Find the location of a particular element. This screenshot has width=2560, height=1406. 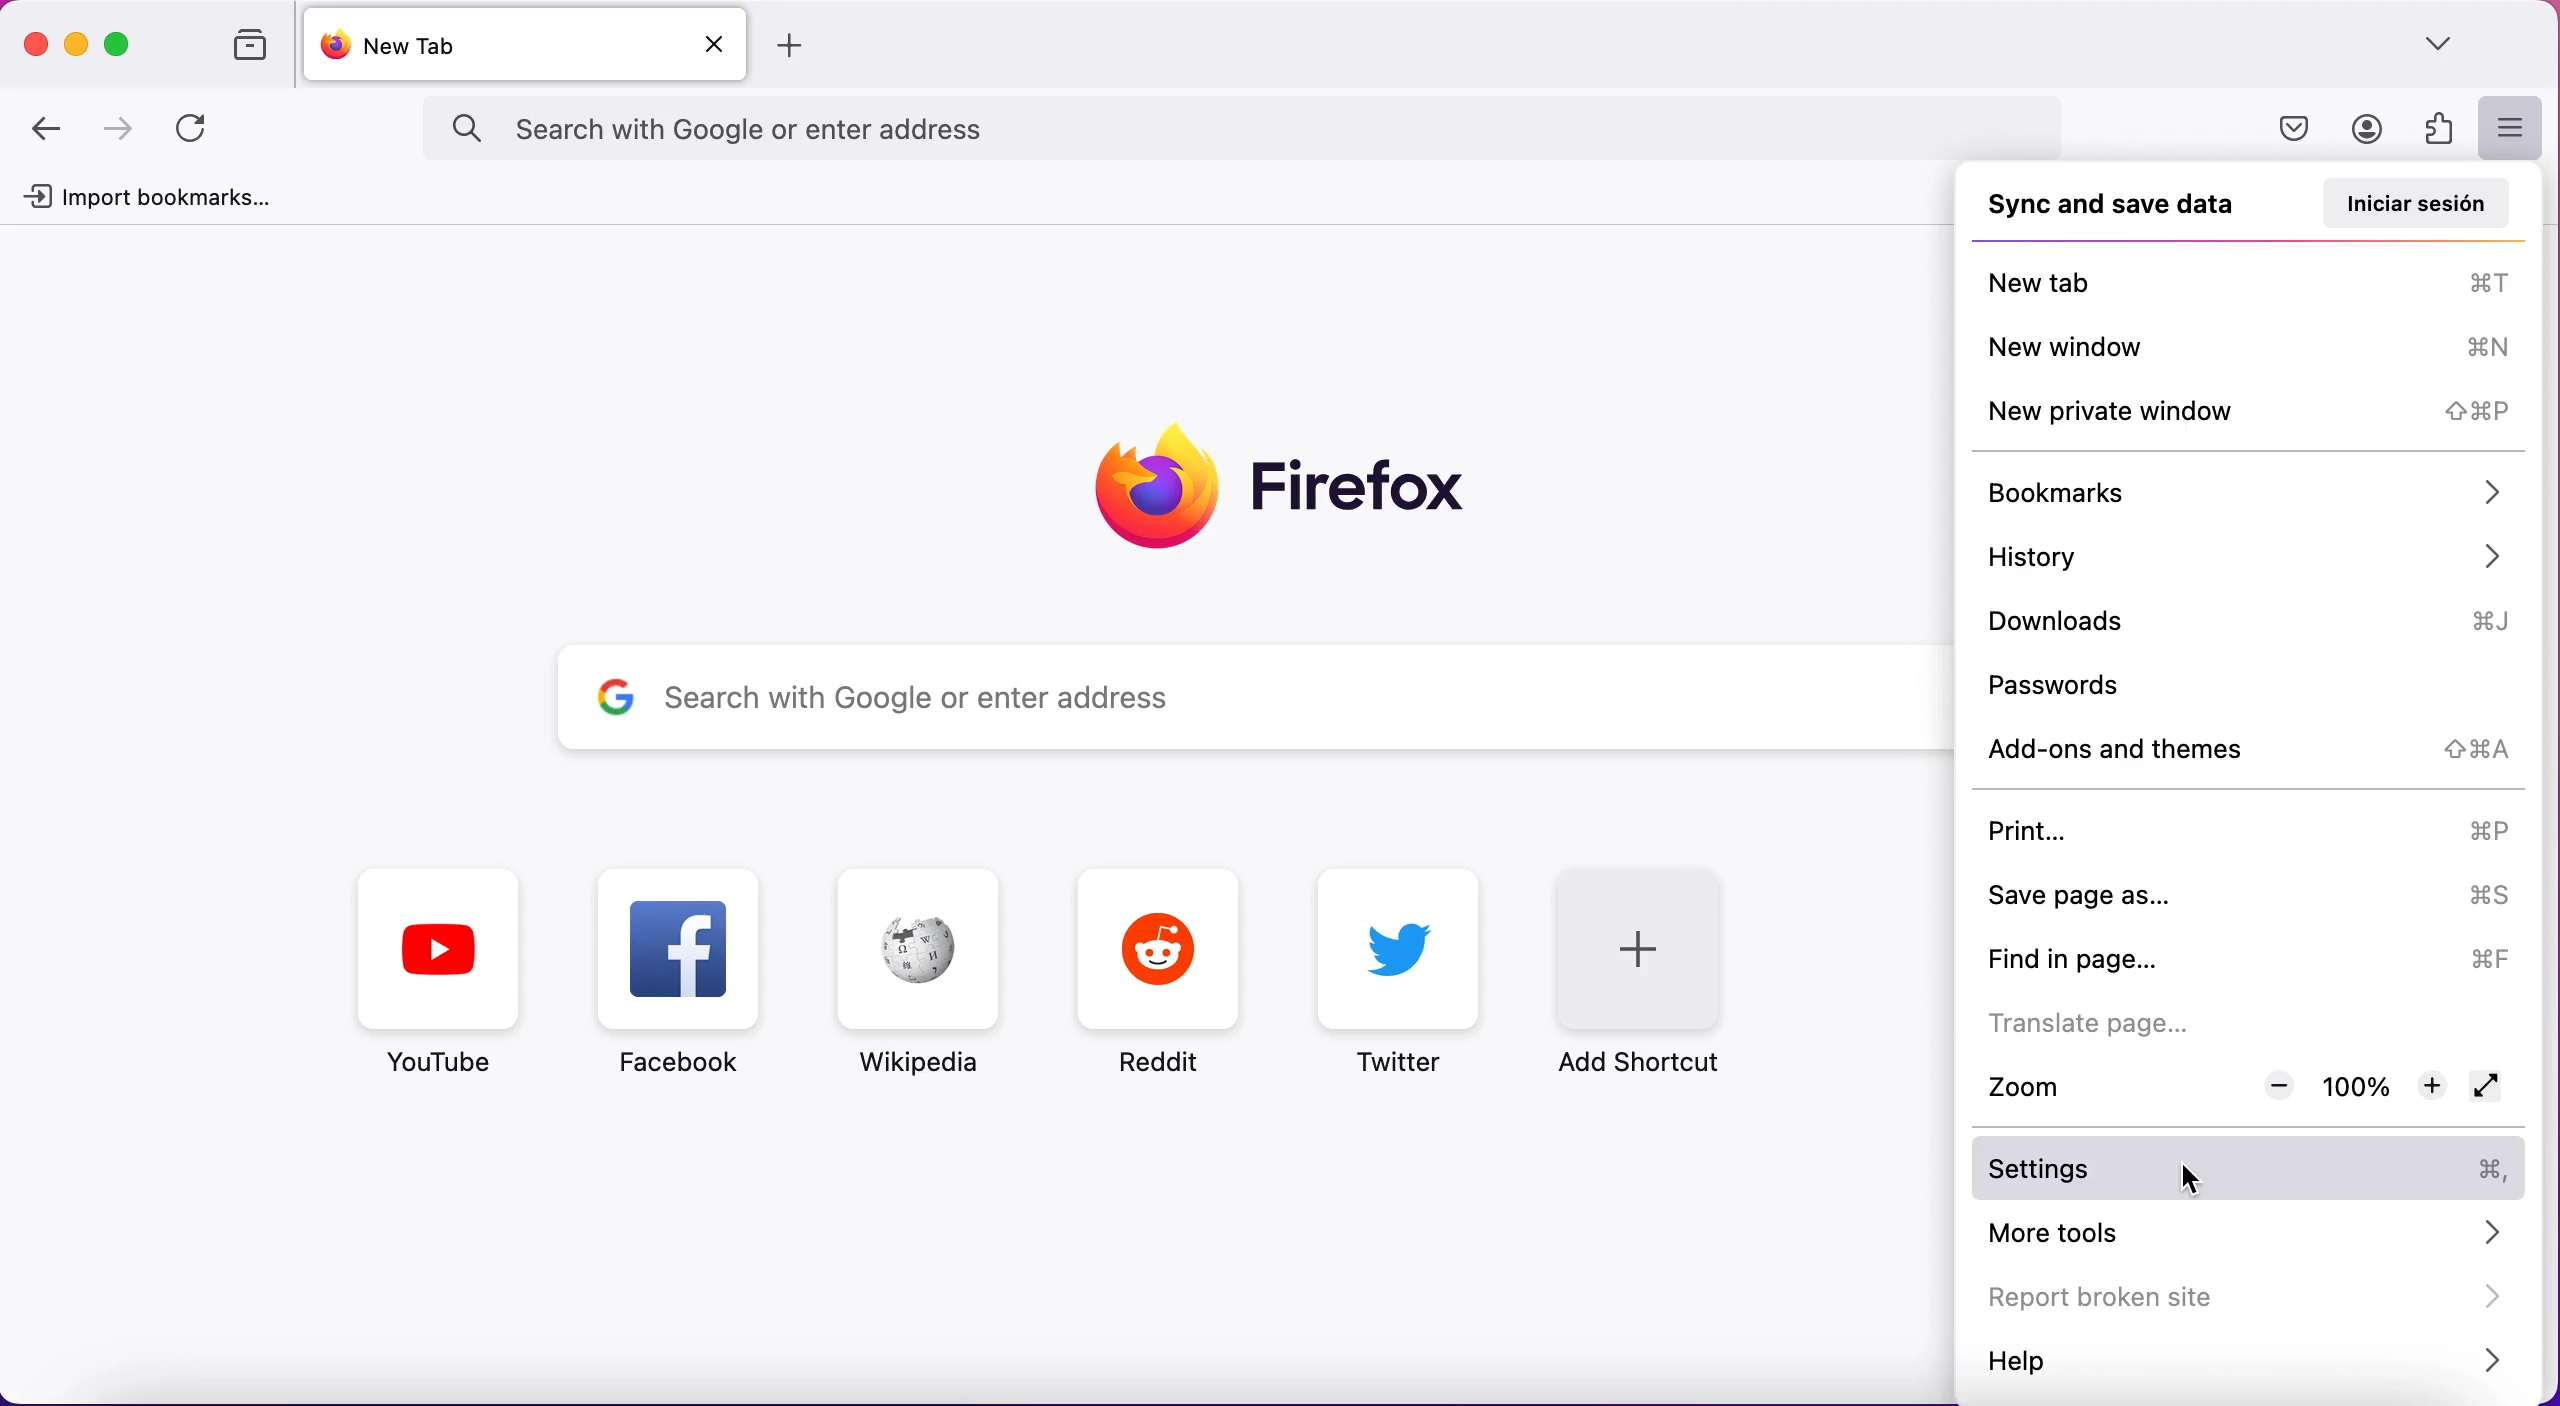

add shortcut is located at coordinates (1662, 969).